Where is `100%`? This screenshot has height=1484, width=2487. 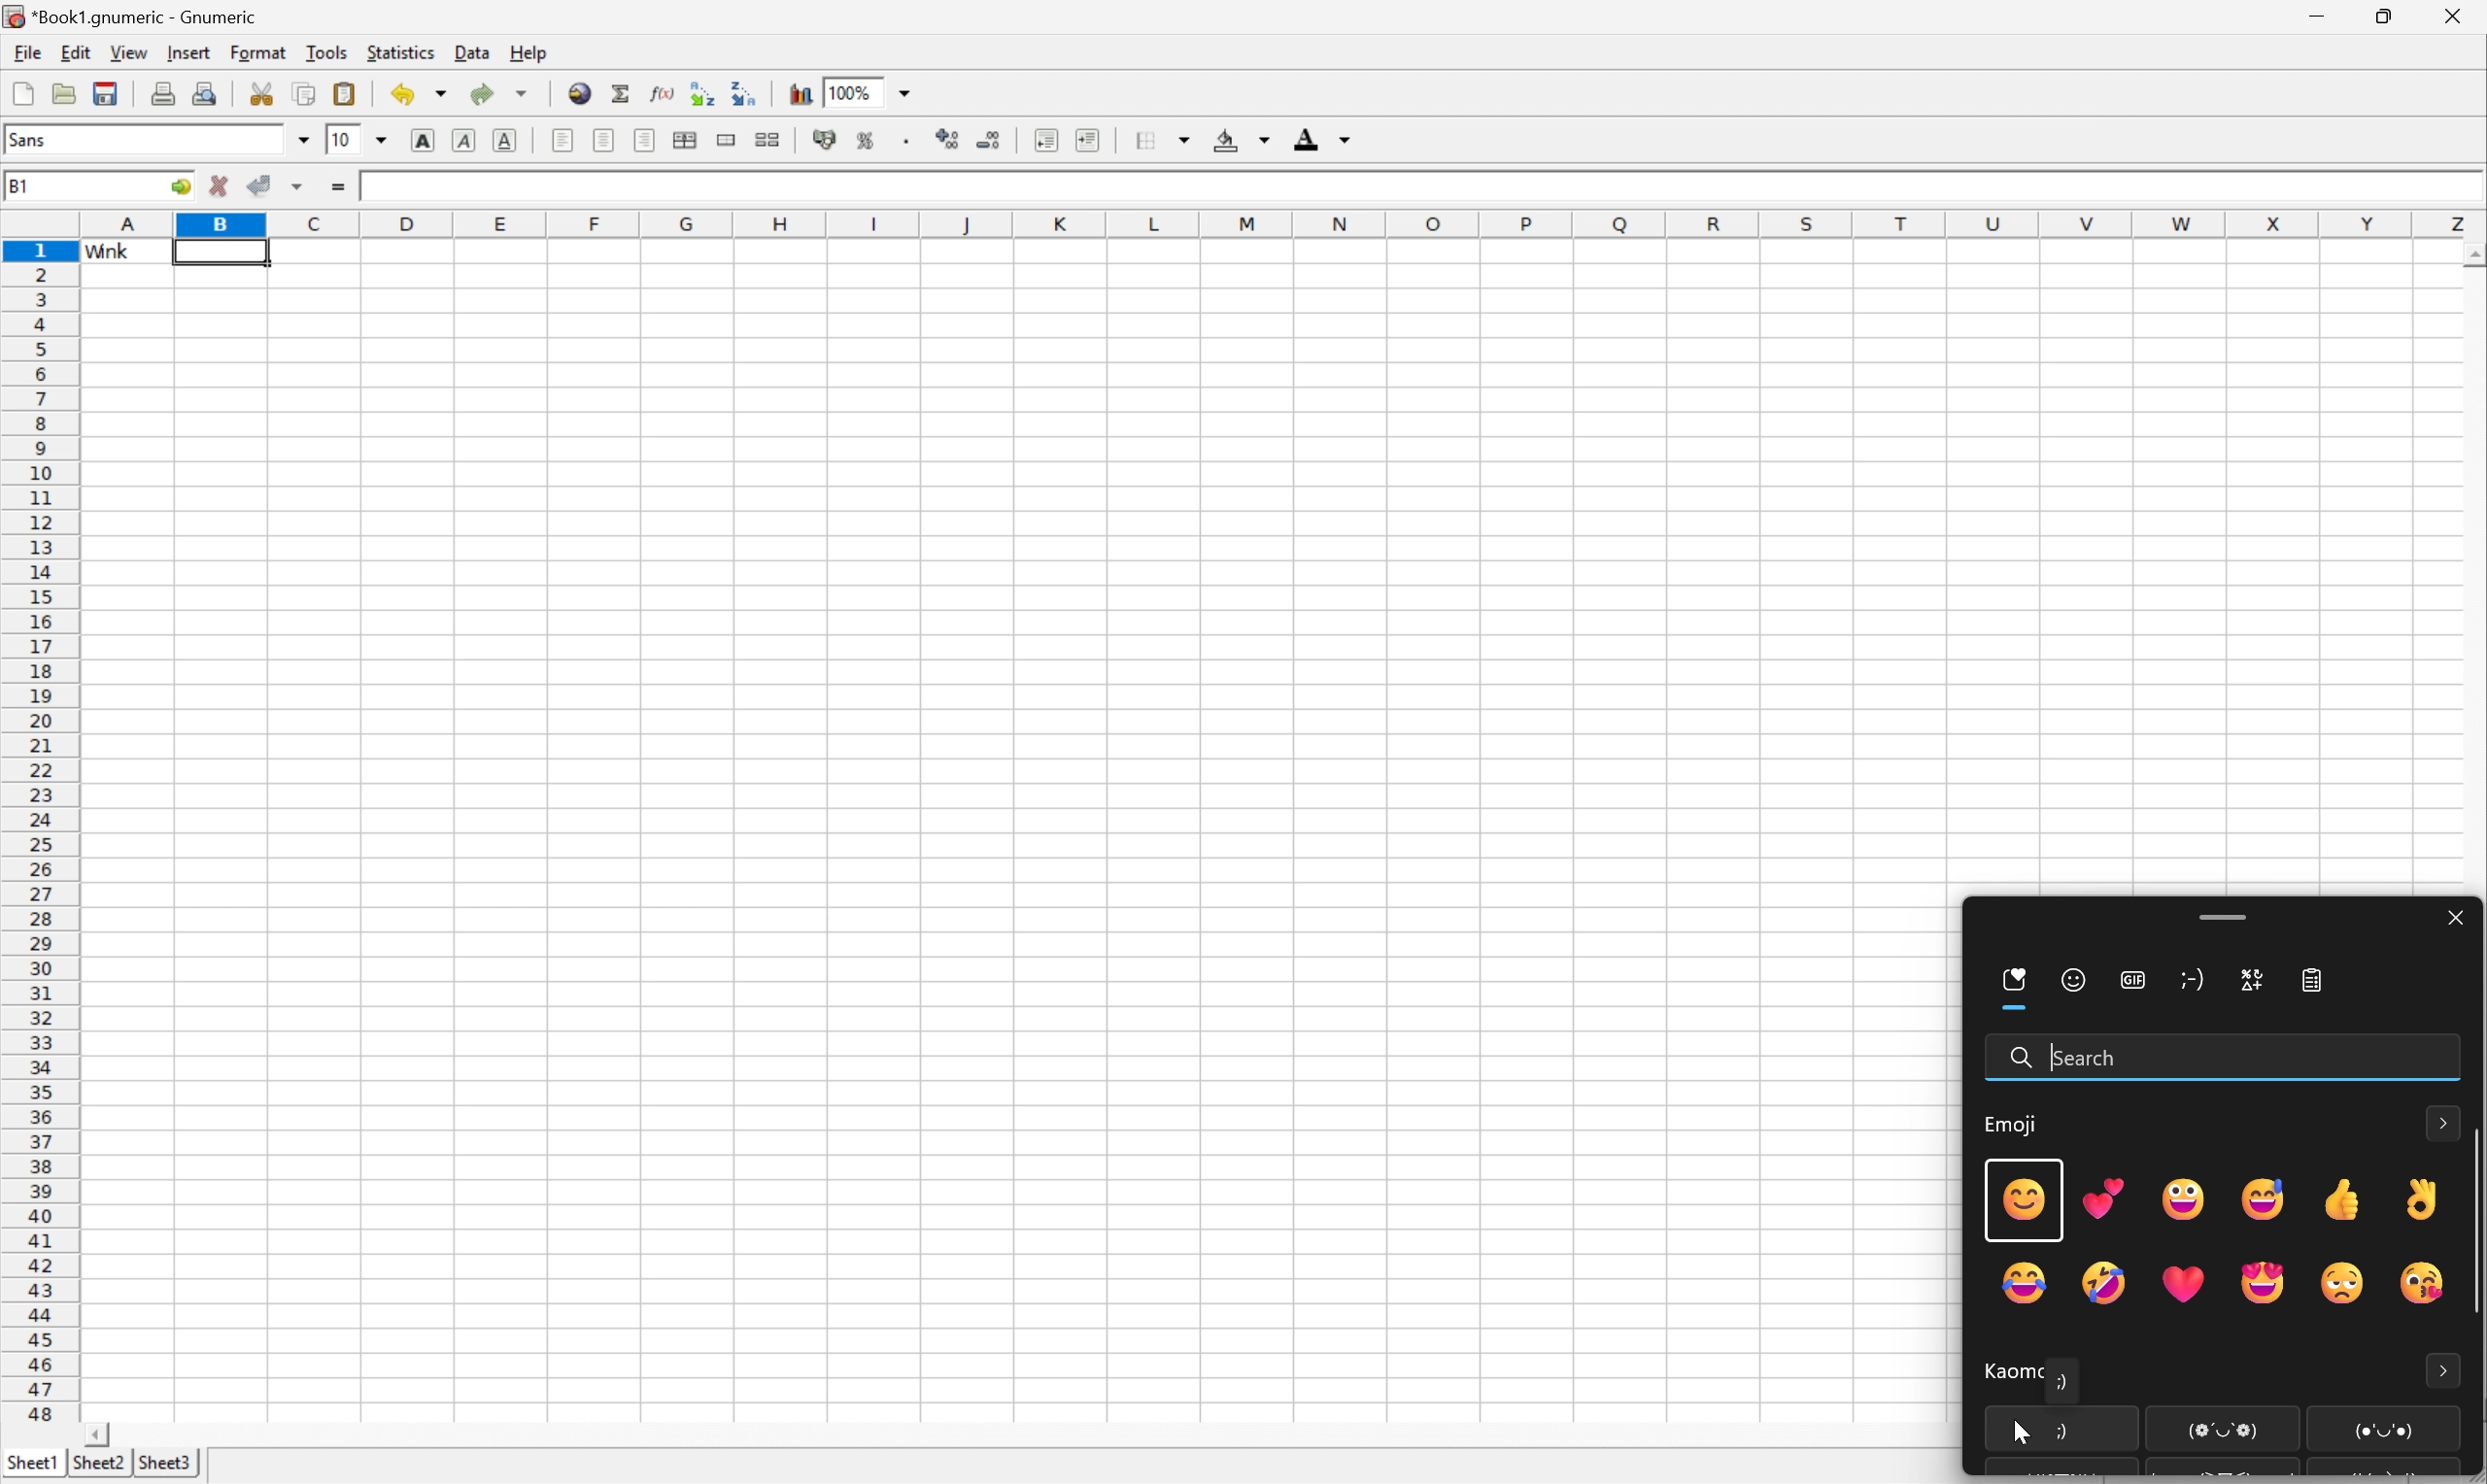 100% is located at coordinates (854, 92).